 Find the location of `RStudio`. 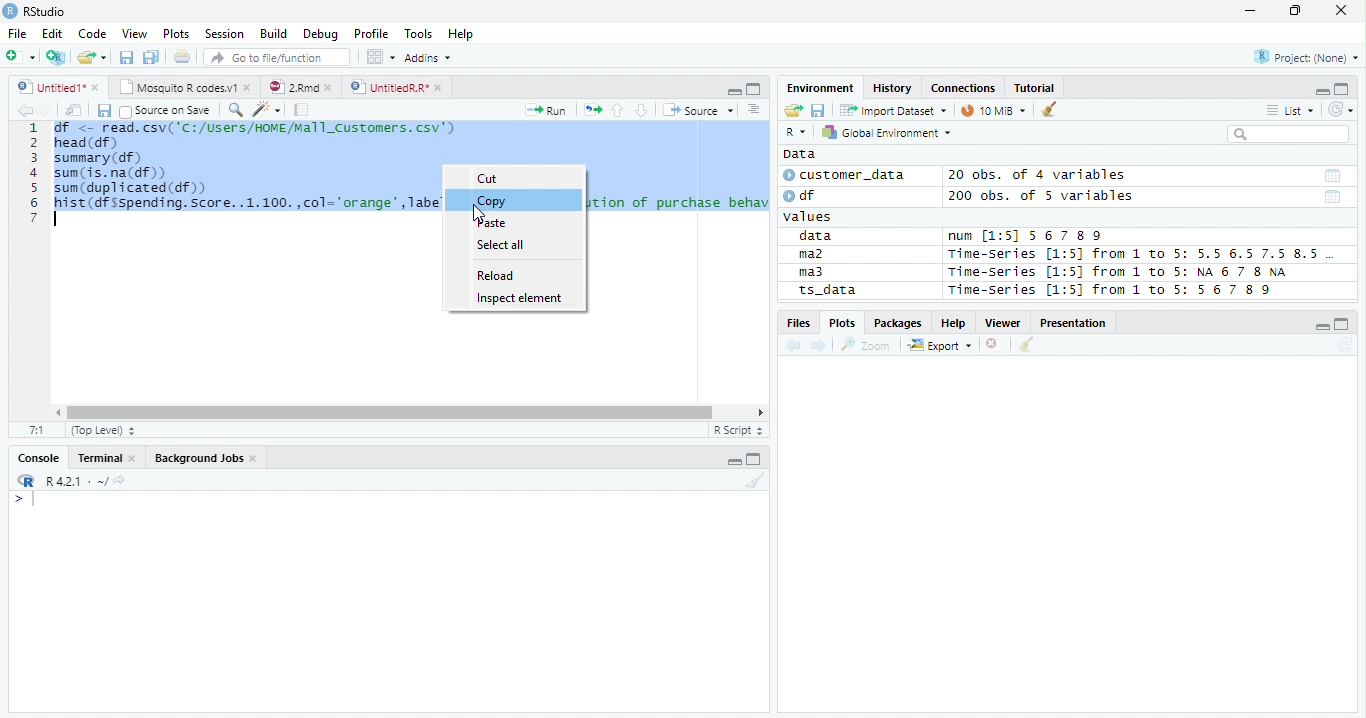

RStudio is located at coordinates (35, 12).